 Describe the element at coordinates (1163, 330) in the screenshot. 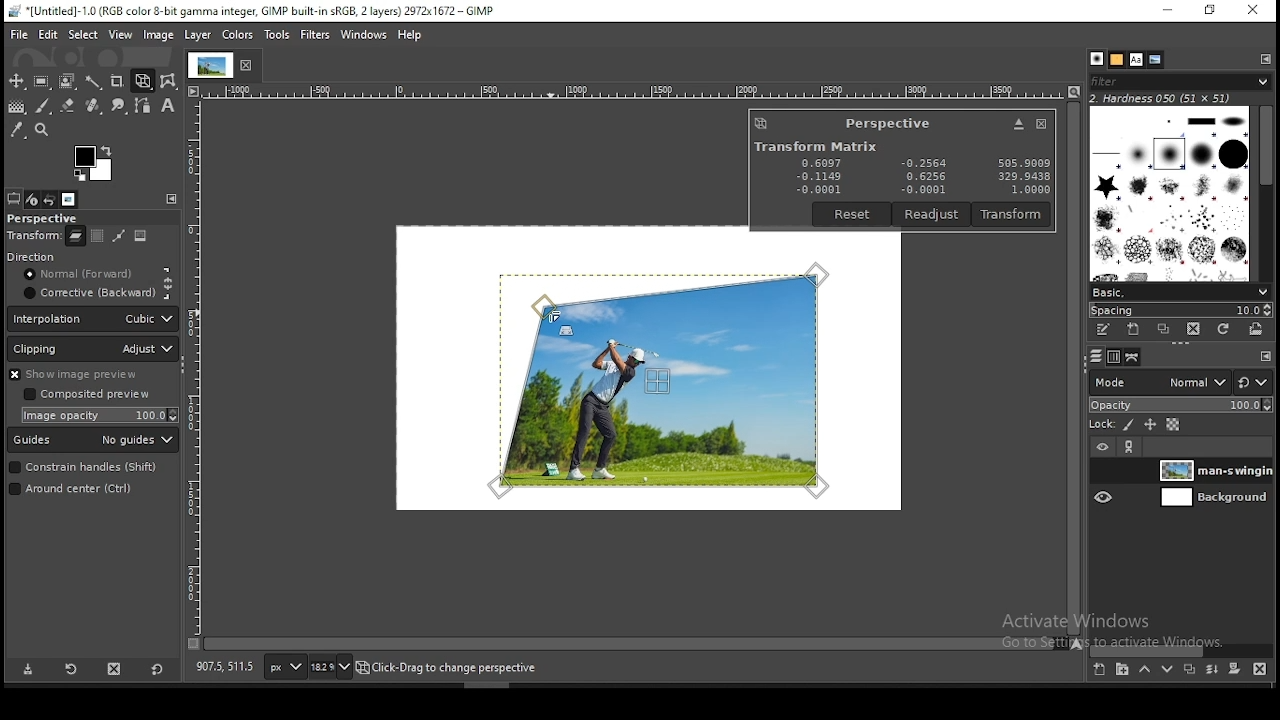

I see `duplicate brush` at that location.